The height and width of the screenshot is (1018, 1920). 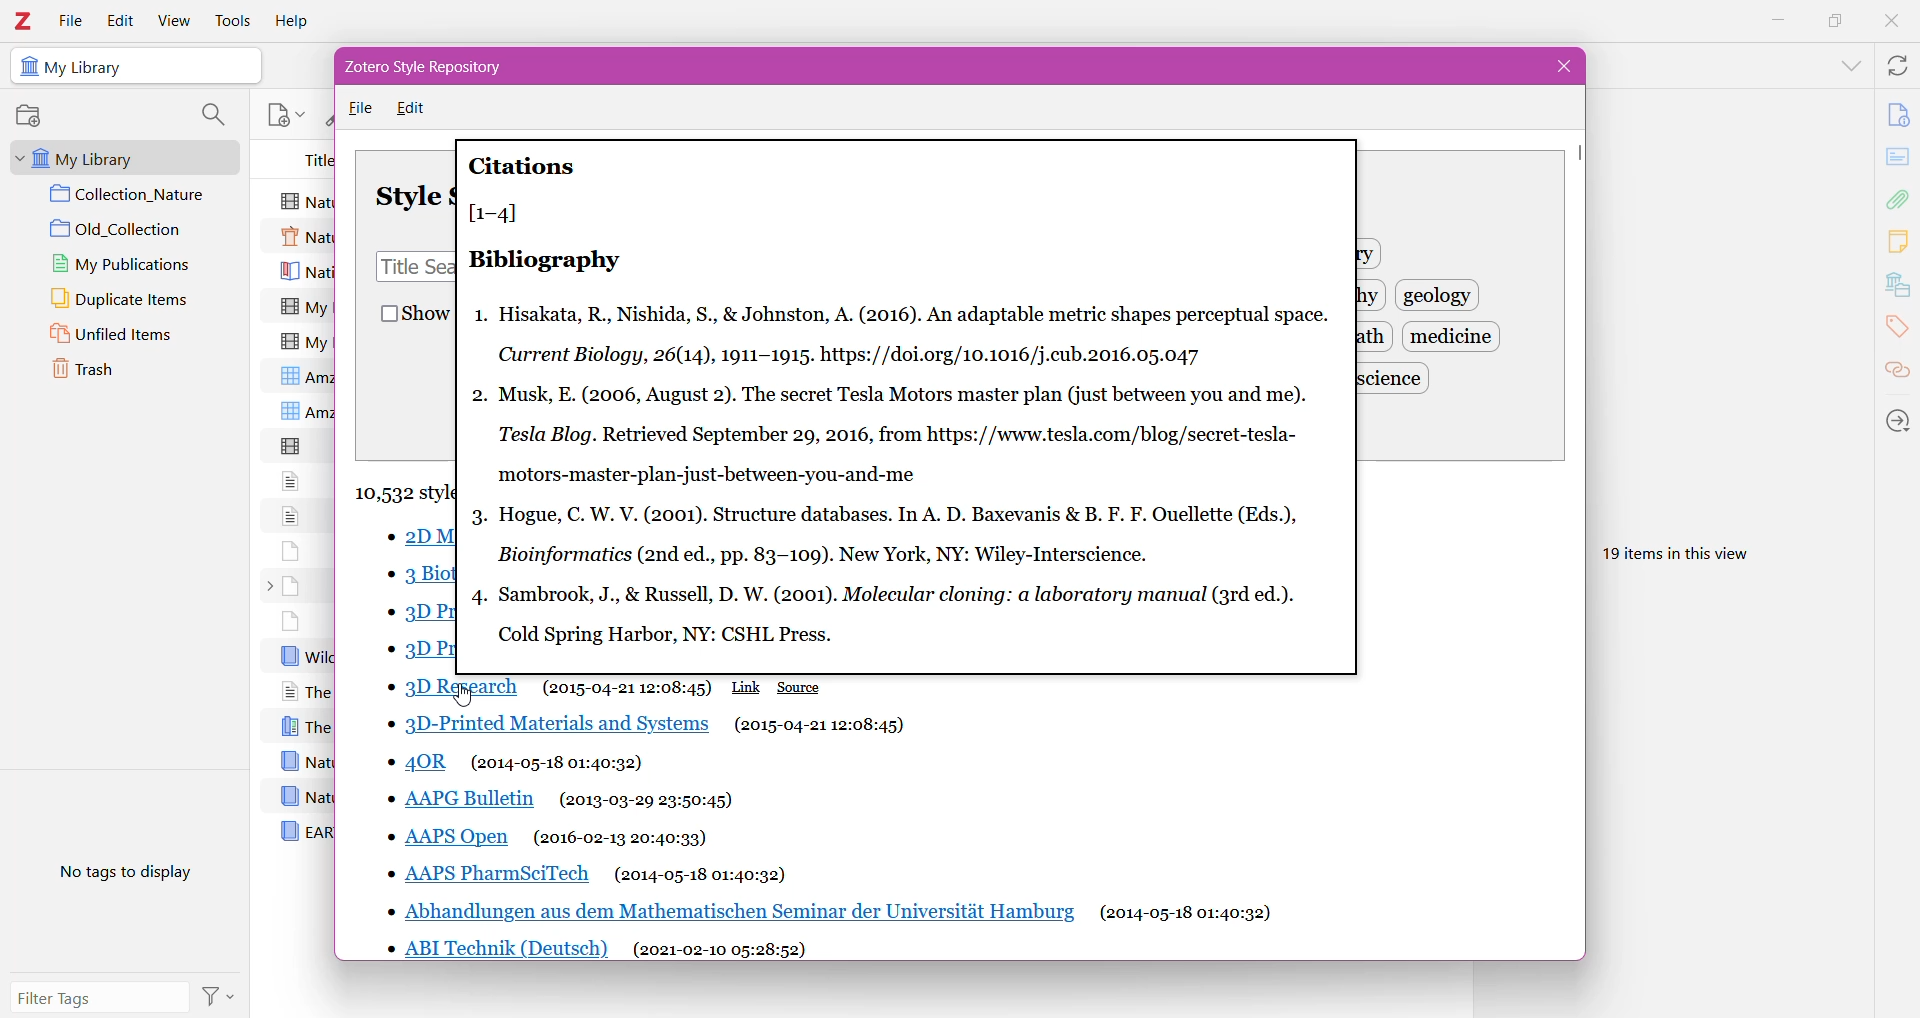 What do you see at coordinates (545, 259) in the screenshot?
I see `Bibliography` at bounding box center [545, 259].